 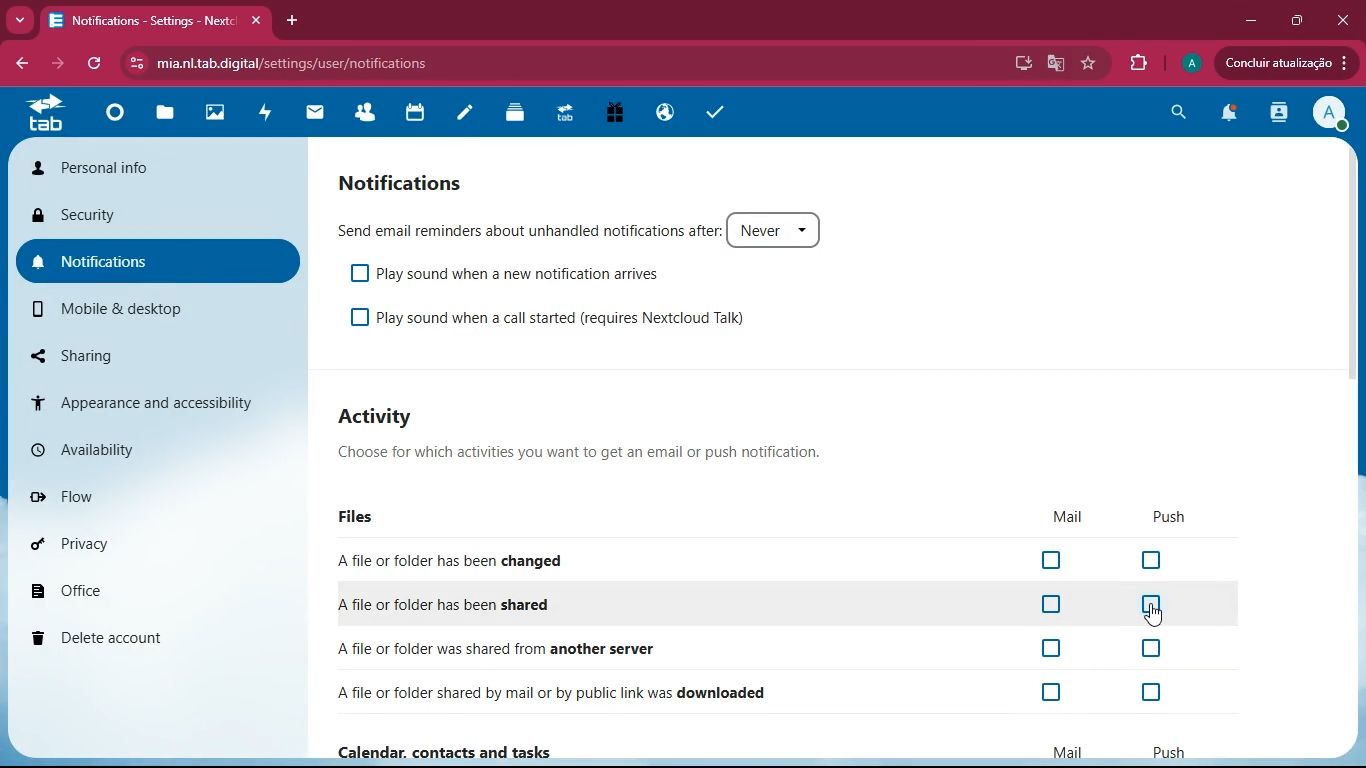 What do you see at coordinates (1153, 608) in the screenshot?
I see `off` at bounding box center [1153, 608].